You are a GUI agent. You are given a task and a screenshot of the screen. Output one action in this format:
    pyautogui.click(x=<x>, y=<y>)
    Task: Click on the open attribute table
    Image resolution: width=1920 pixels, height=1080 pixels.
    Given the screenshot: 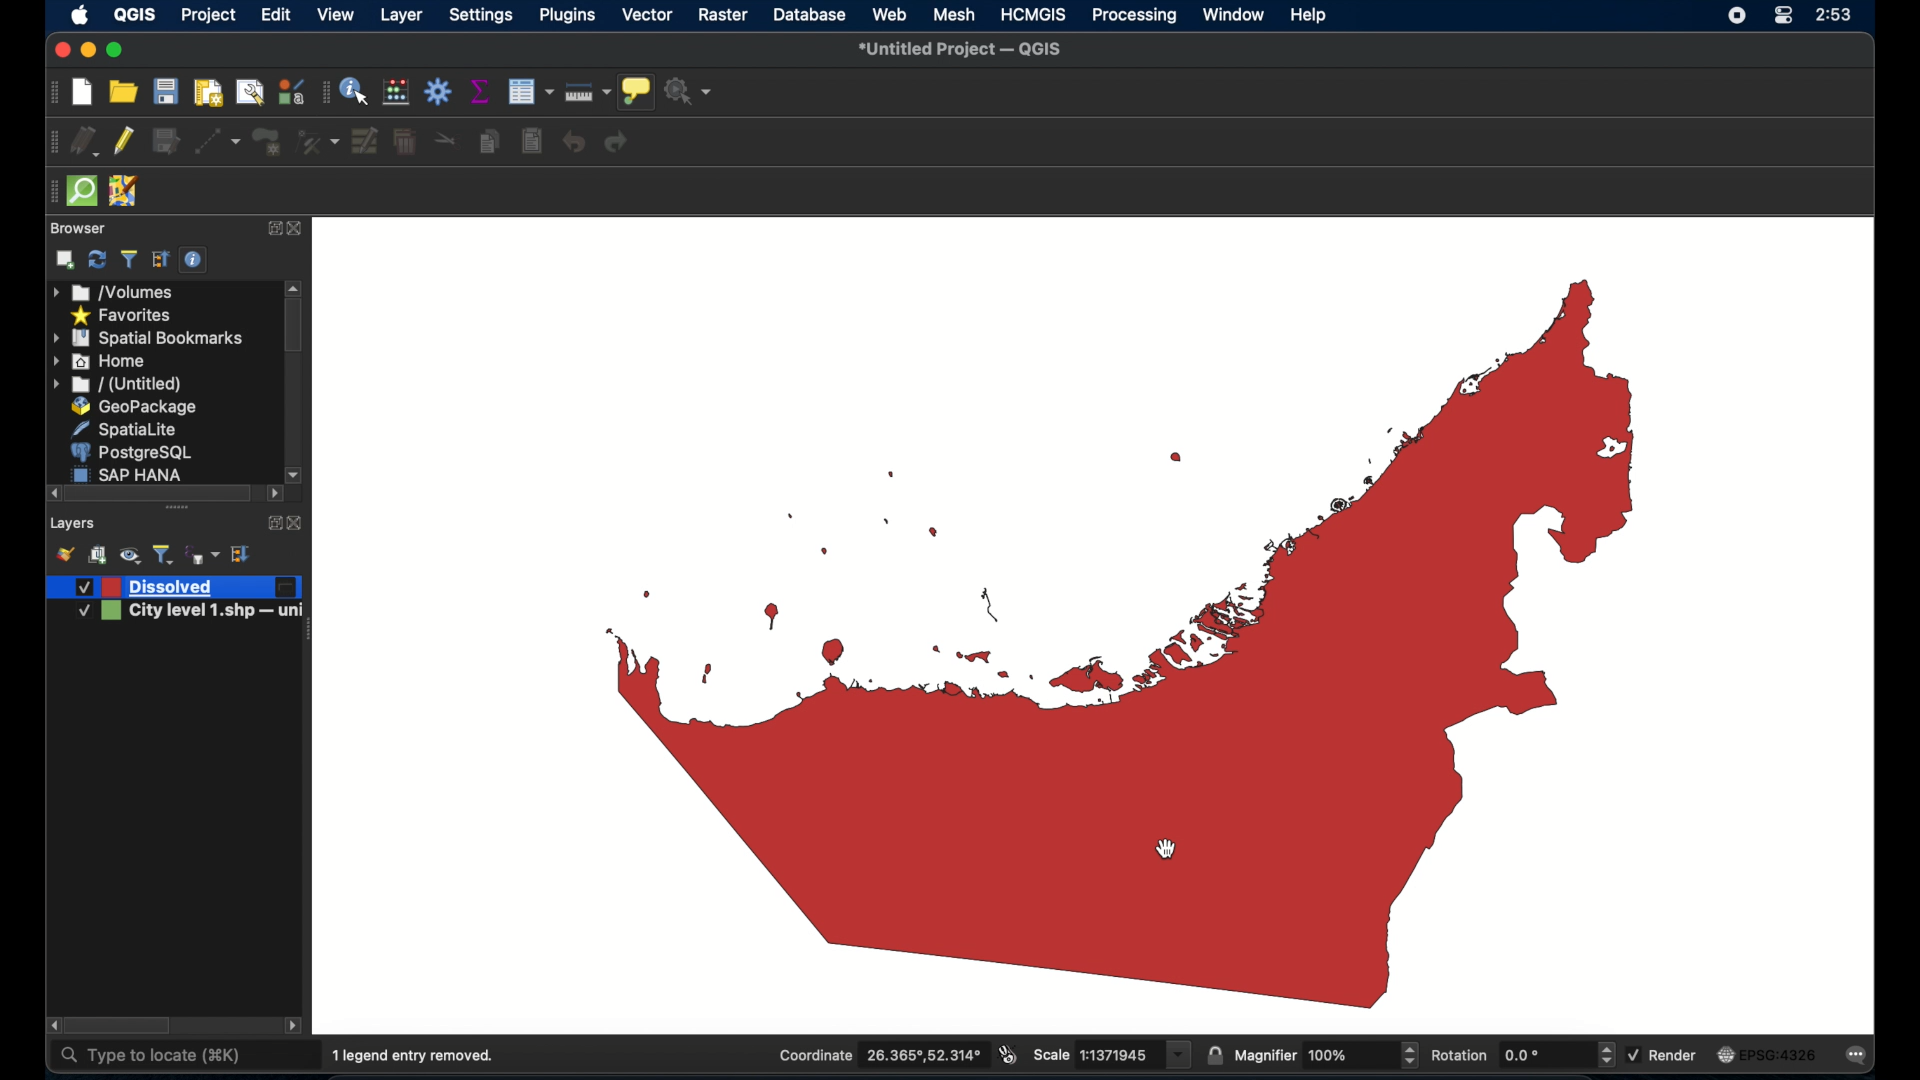 What is the action you would take?
    pyautogui.click(x=530, y=91)
    